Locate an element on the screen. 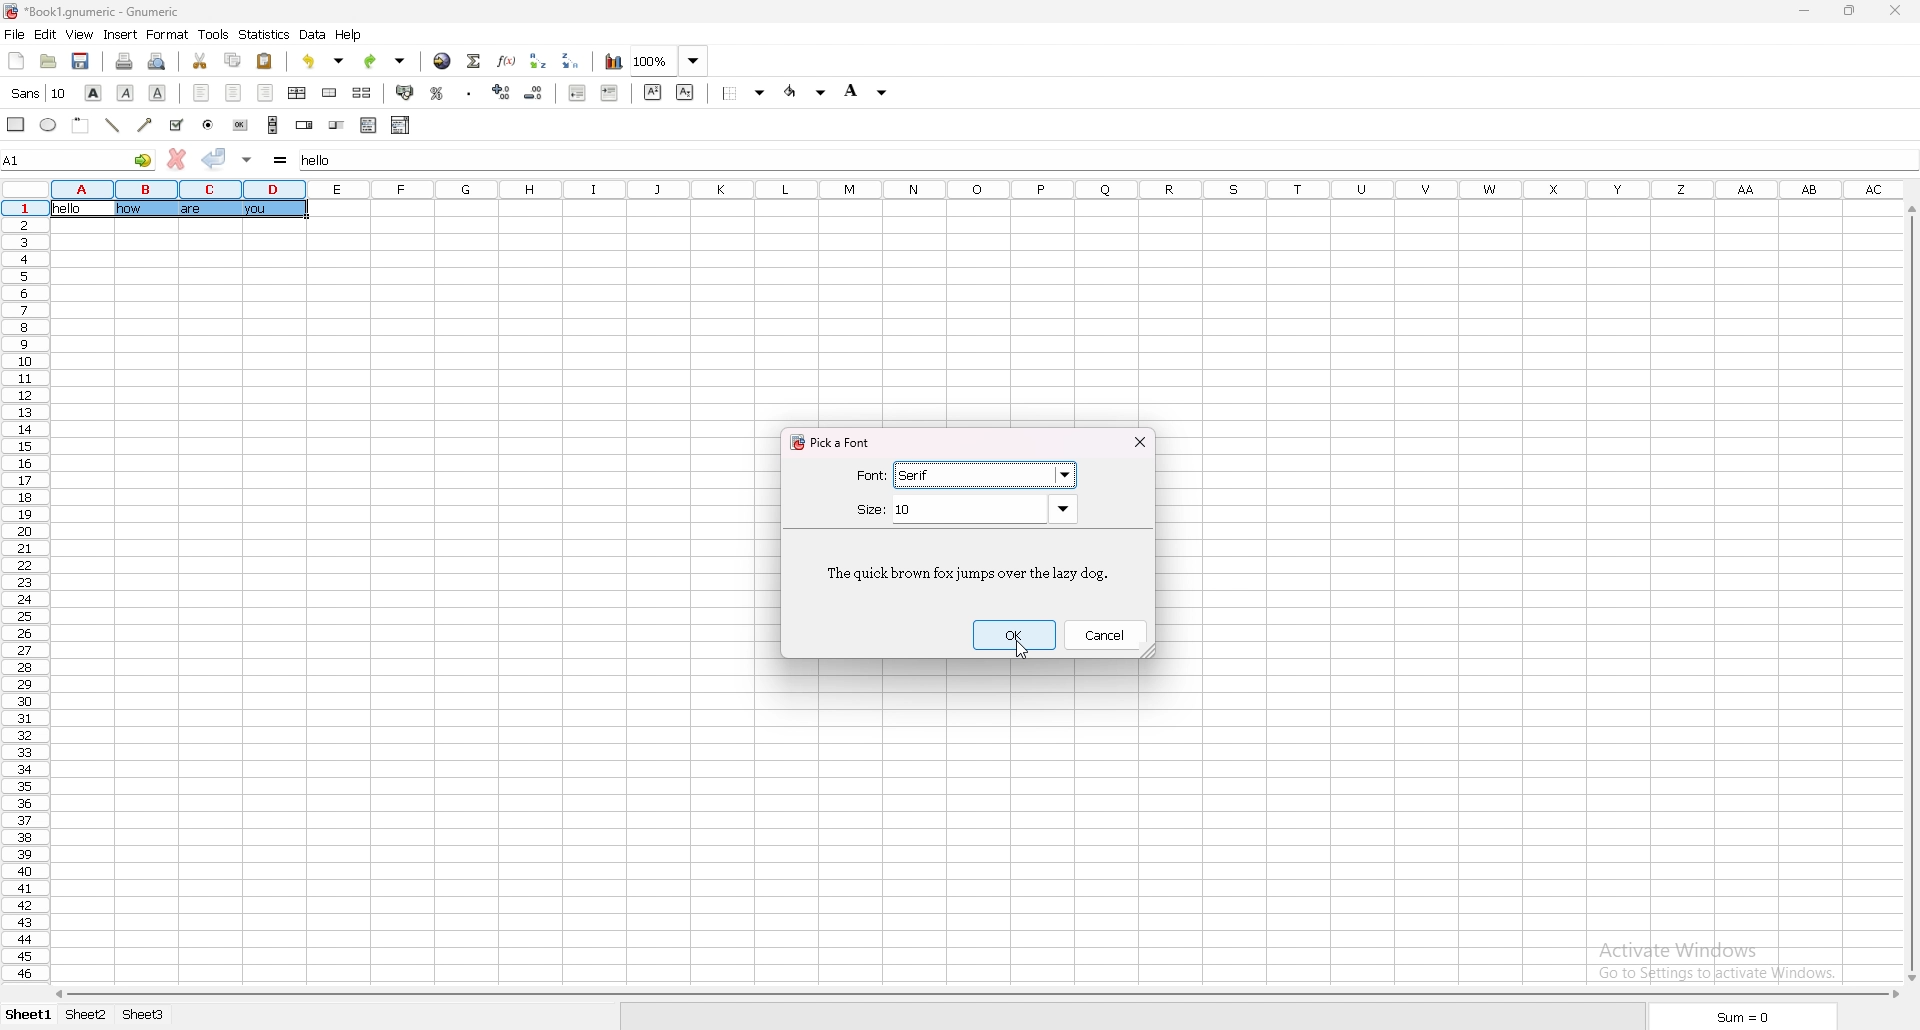 The height and width of the screenshot is (1030, 1920). superscript is located at coordinates (652, 91).